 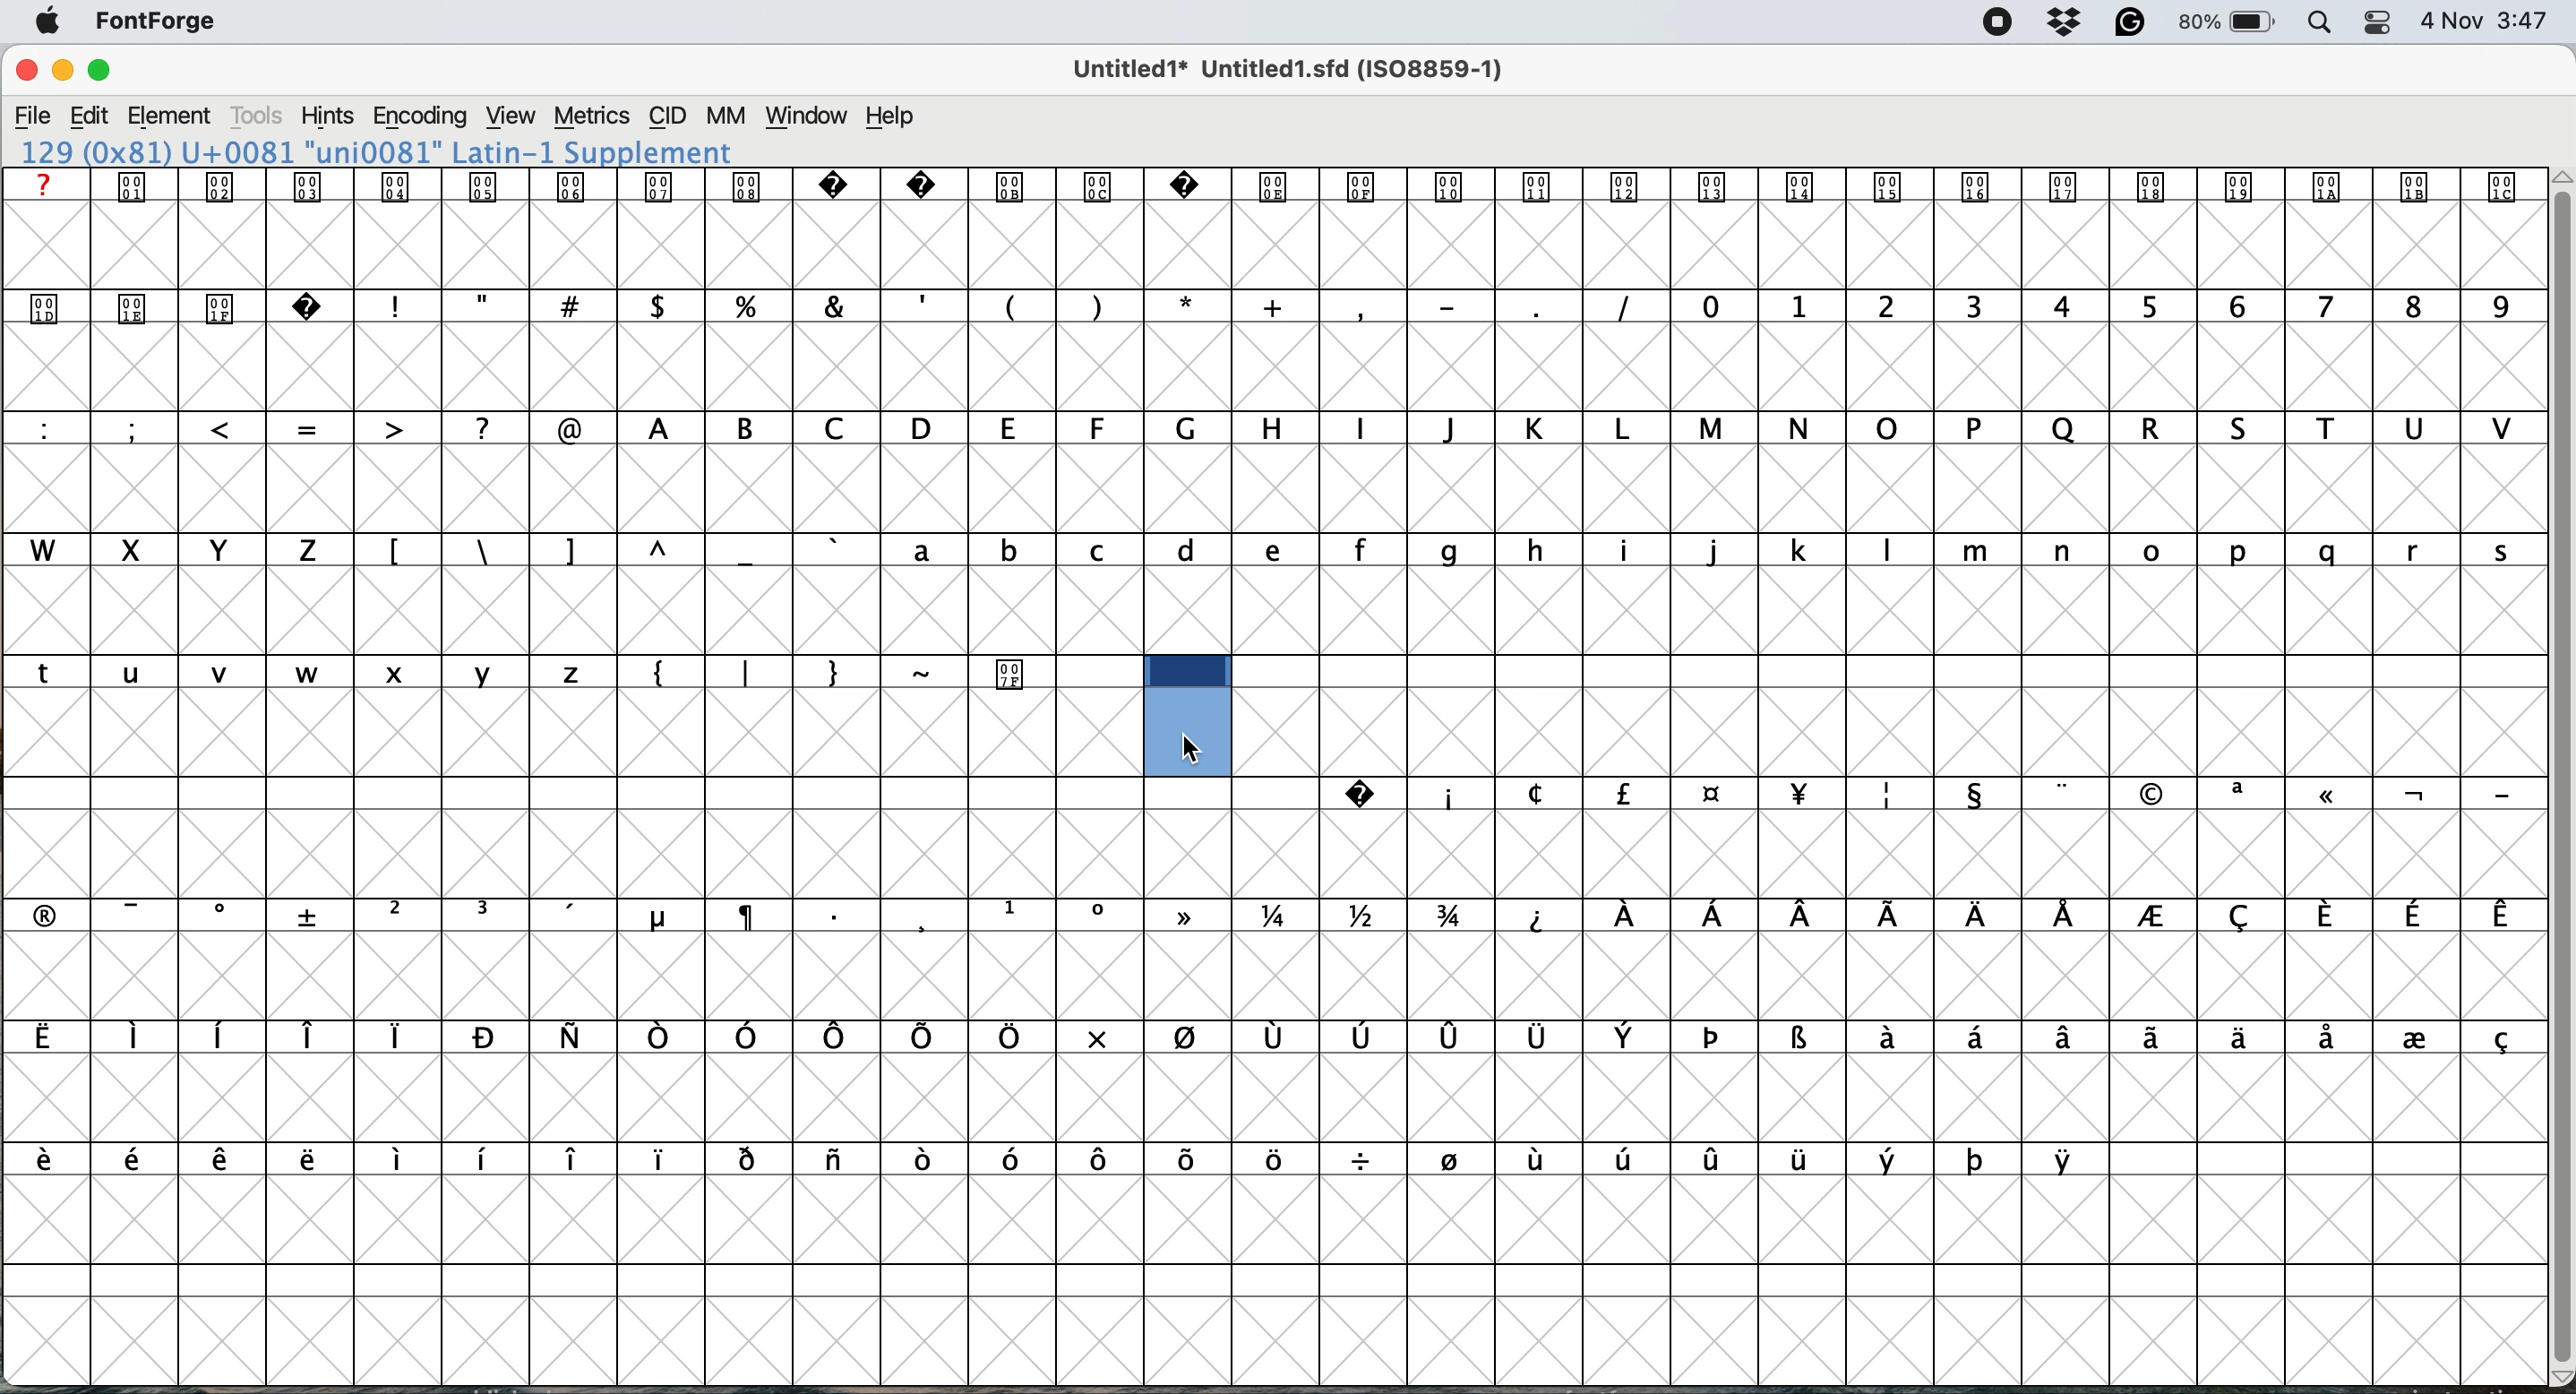 What do you see at coordinates (412, 152) in the screenshot?
I see `129 (0x81) U+0081 "uni0081" Latin-1 Supplement` at bounding box center [412, 152].